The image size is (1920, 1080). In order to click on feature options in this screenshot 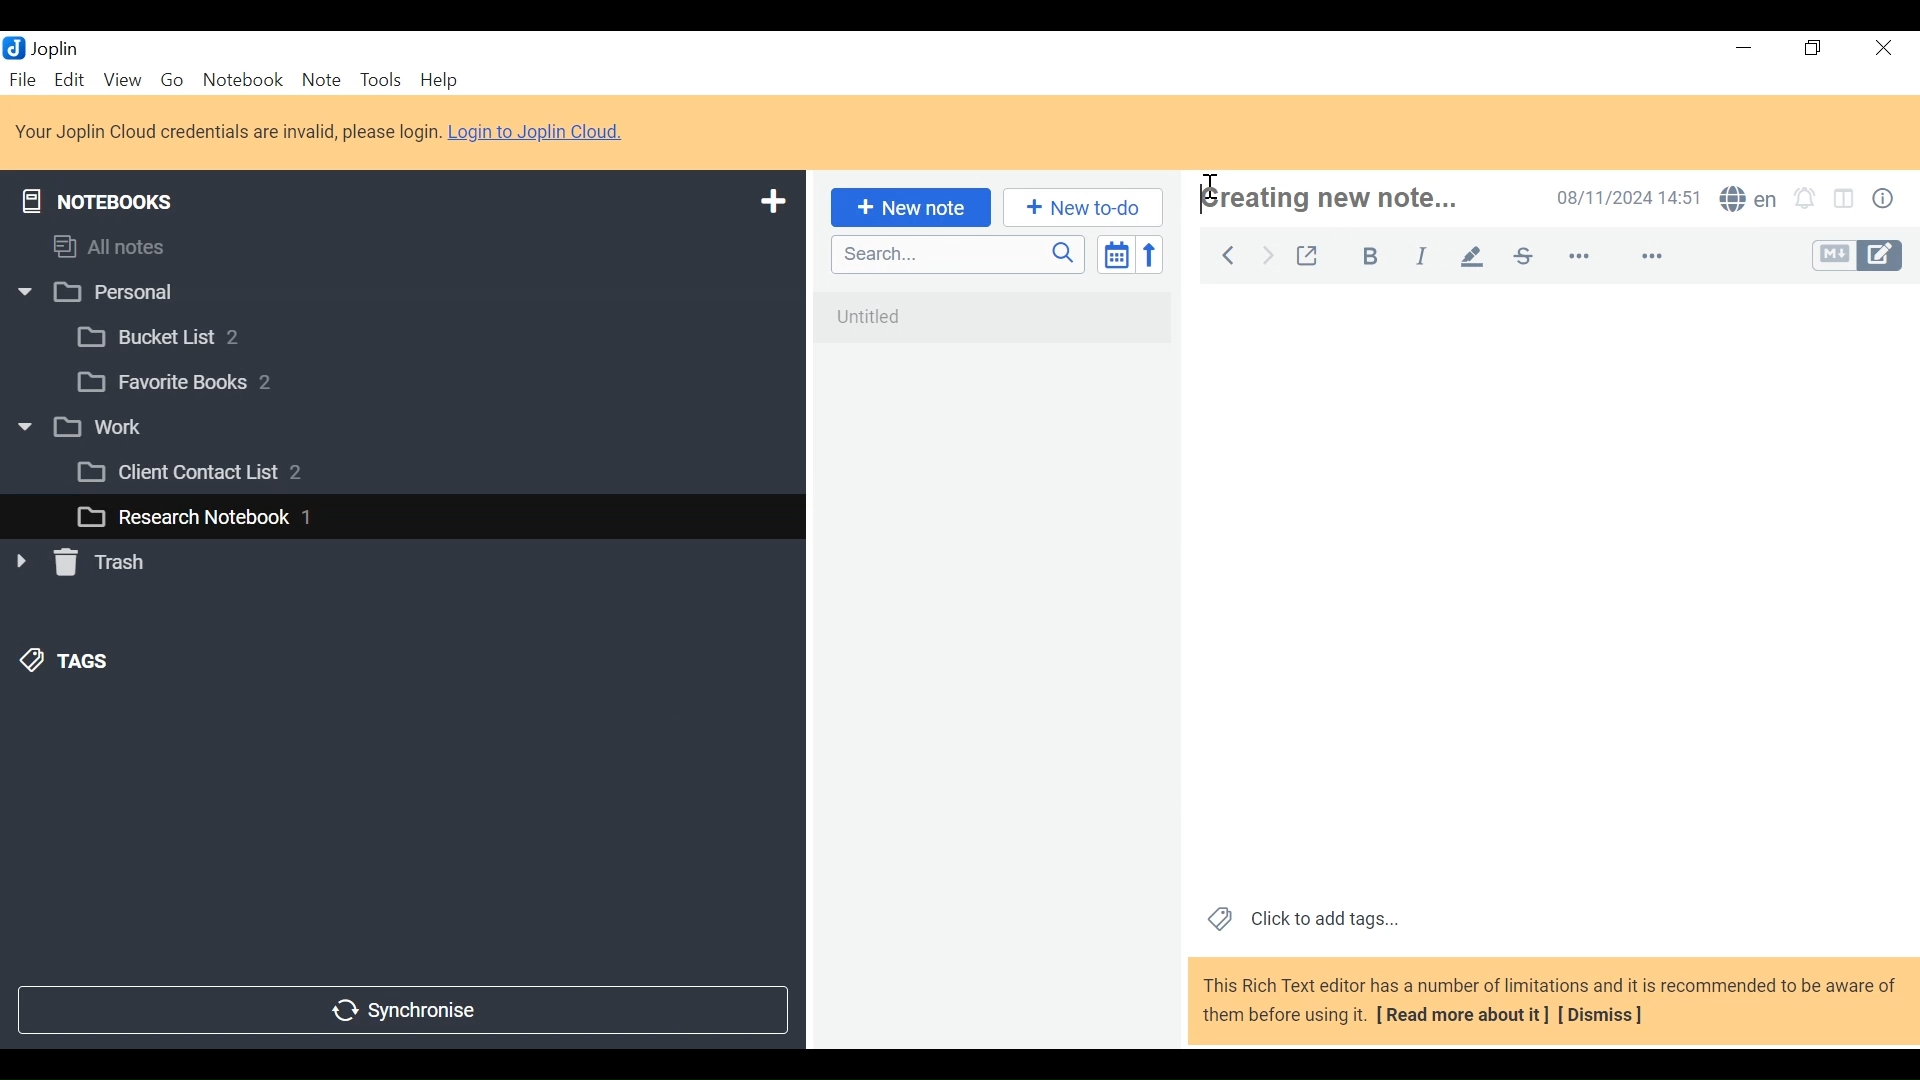, I will do `click(1661, 258)`.